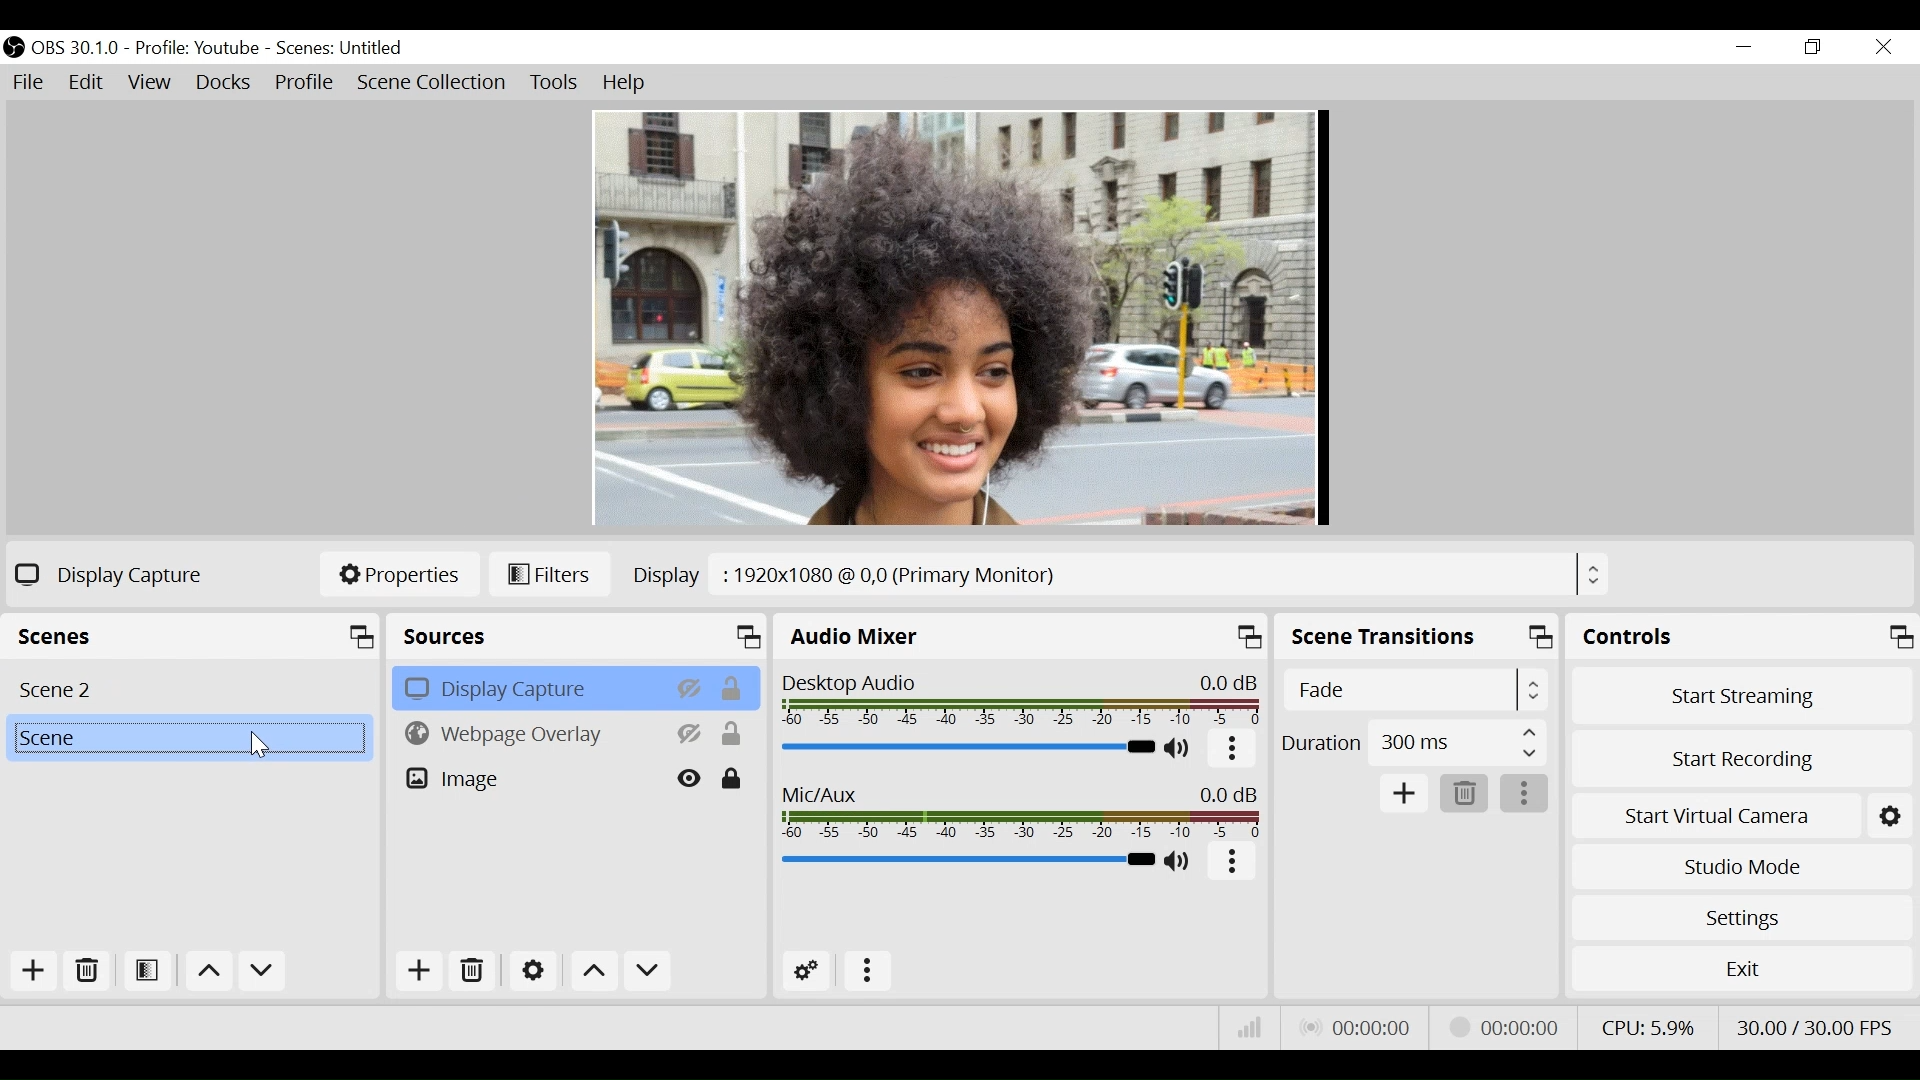 The image size is (1920, 1080). What do you see at coordinates (421, 969) in the screenshot?
I see `Add` at bounding box center [421, 969].